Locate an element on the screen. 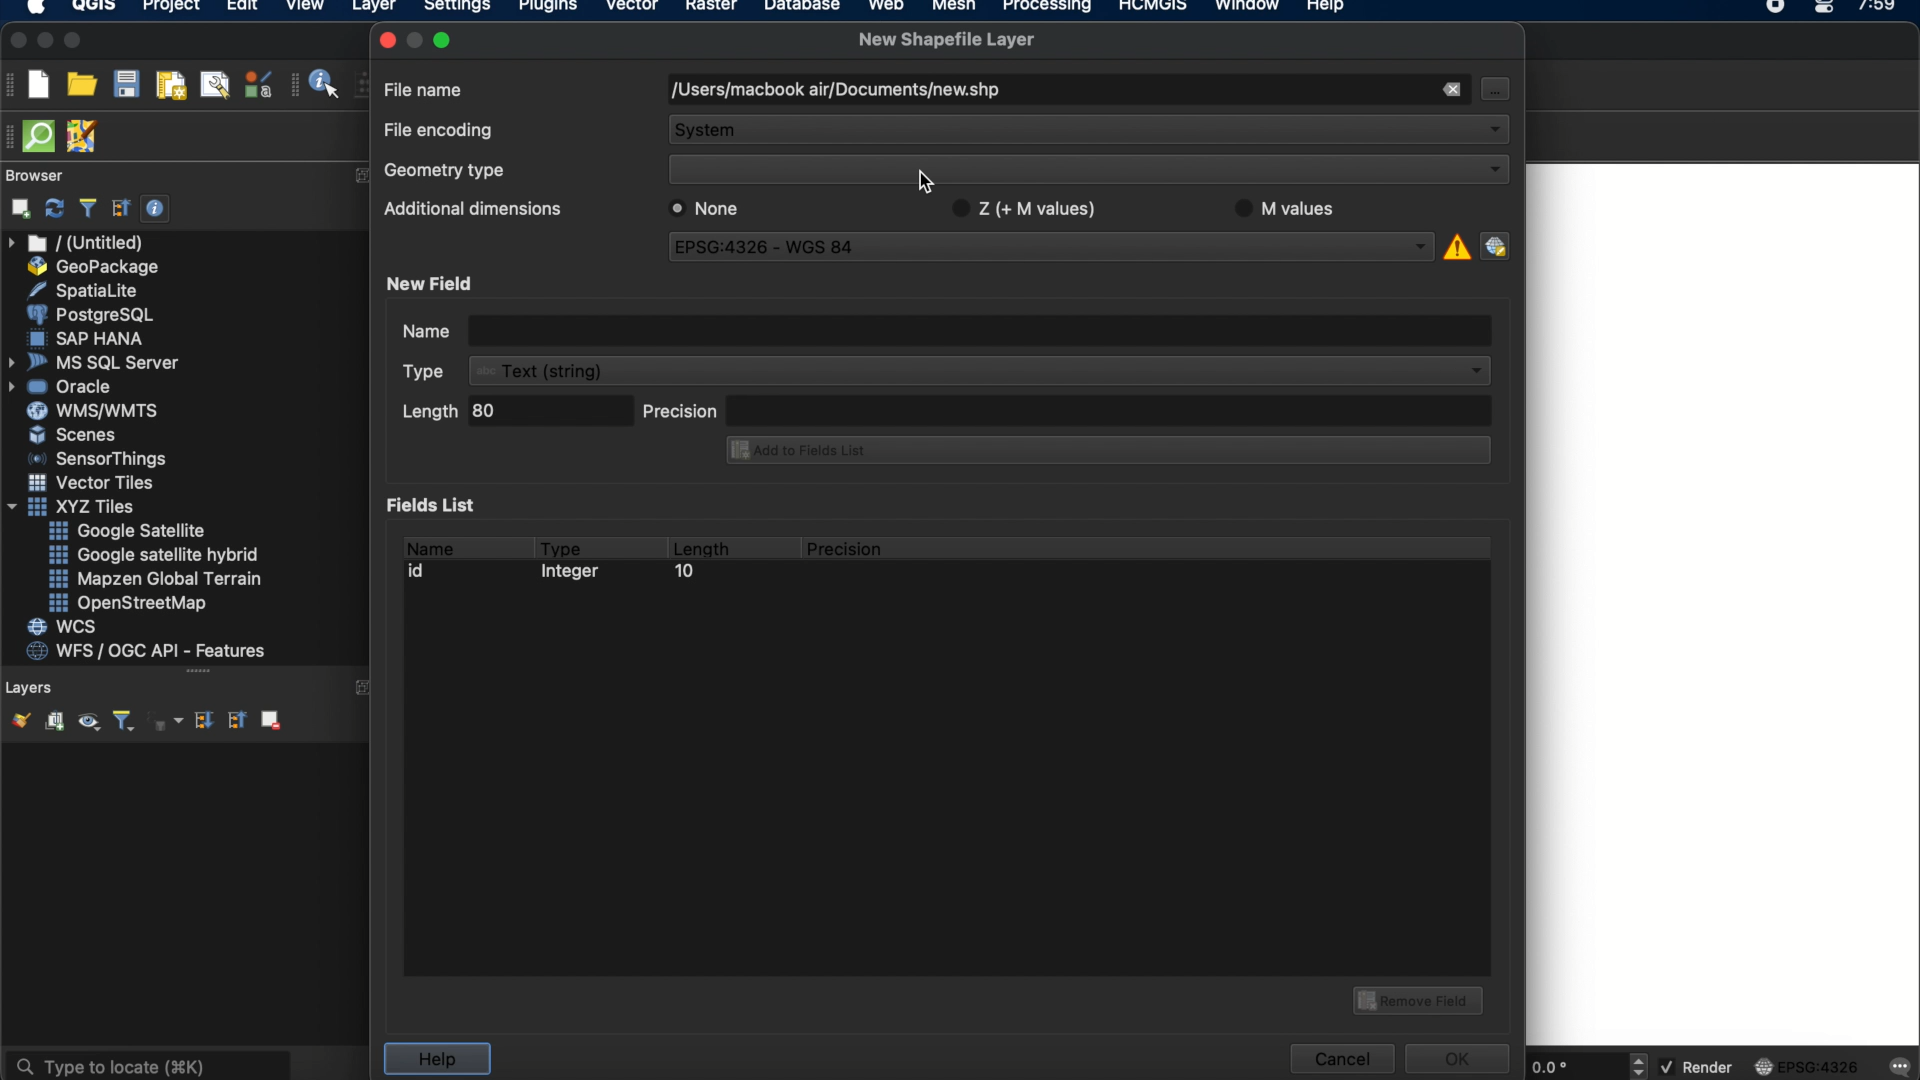 This screenshot has height=1080, width=1920. text dropdown menu is located at coordinates (950, 371).